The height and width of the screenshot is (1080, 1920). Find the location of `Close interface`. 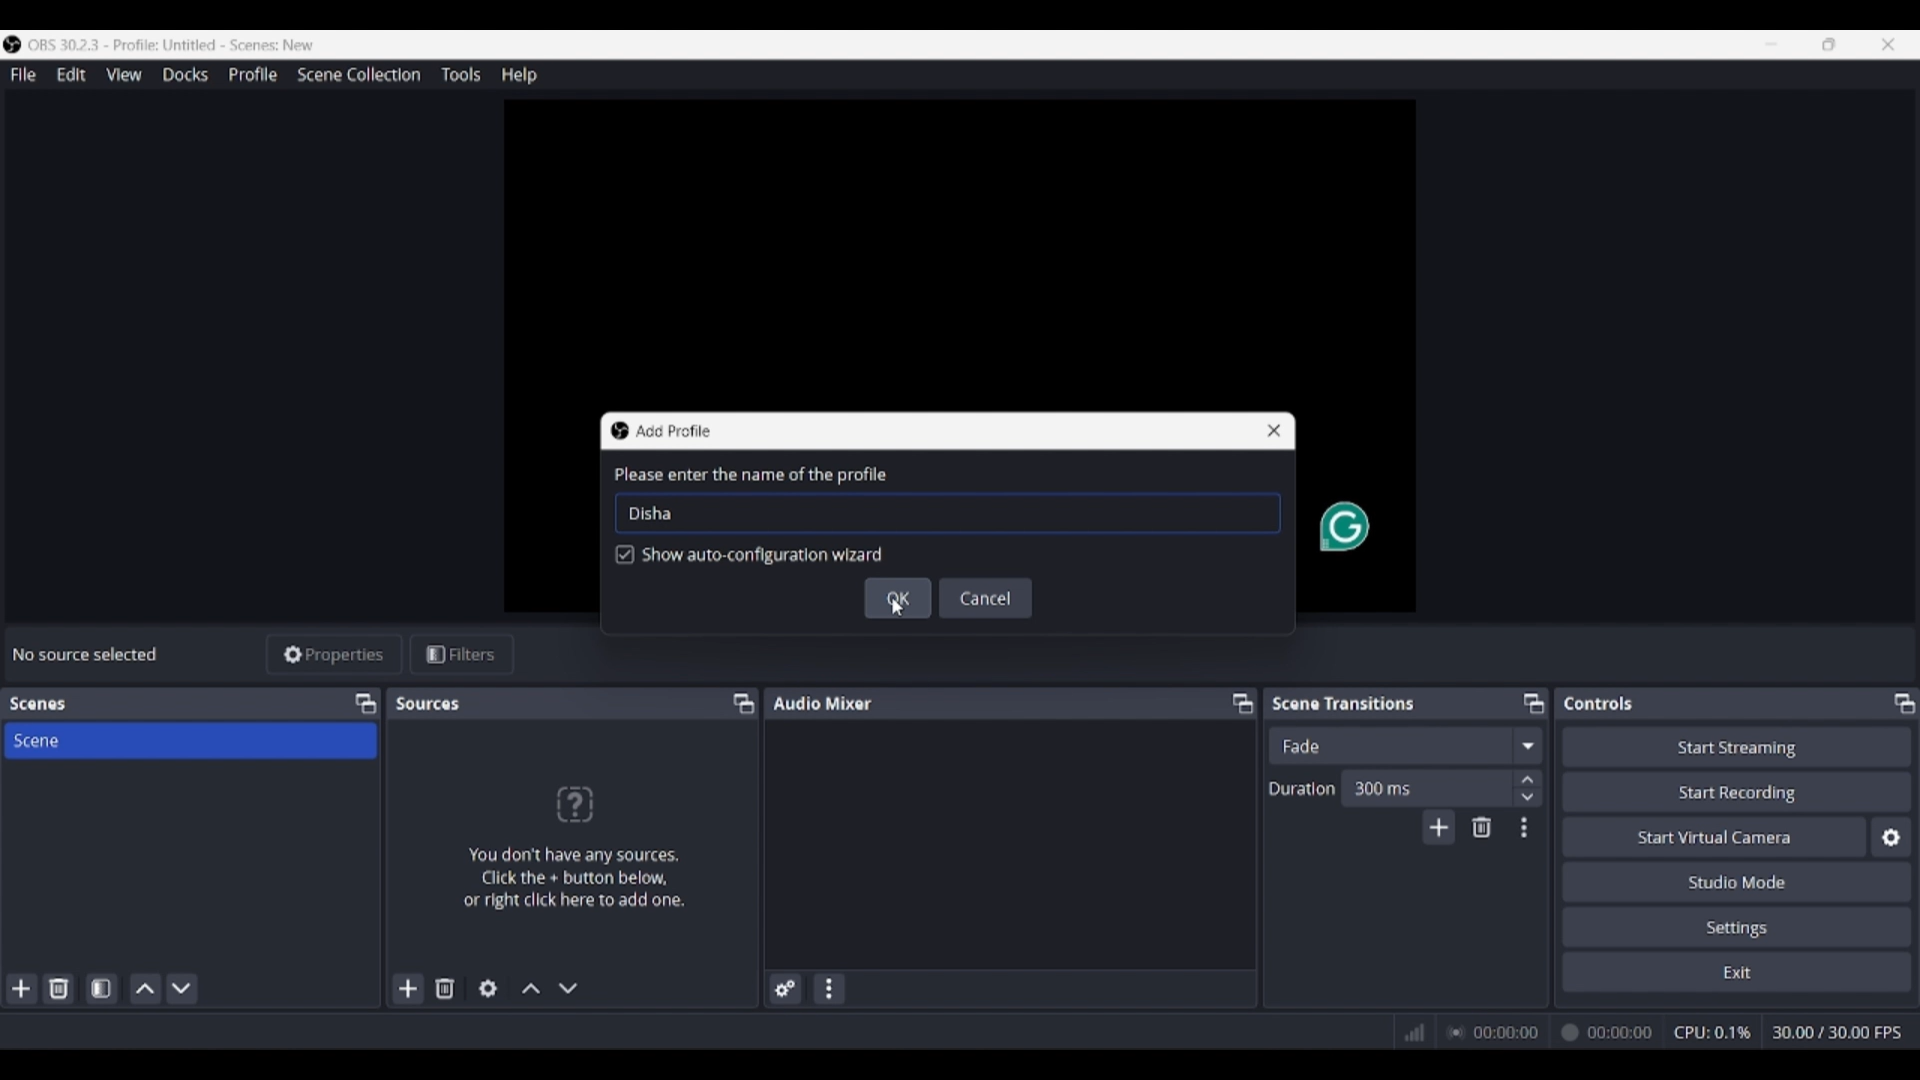

Close interface is located at coordinates (1888, 44).